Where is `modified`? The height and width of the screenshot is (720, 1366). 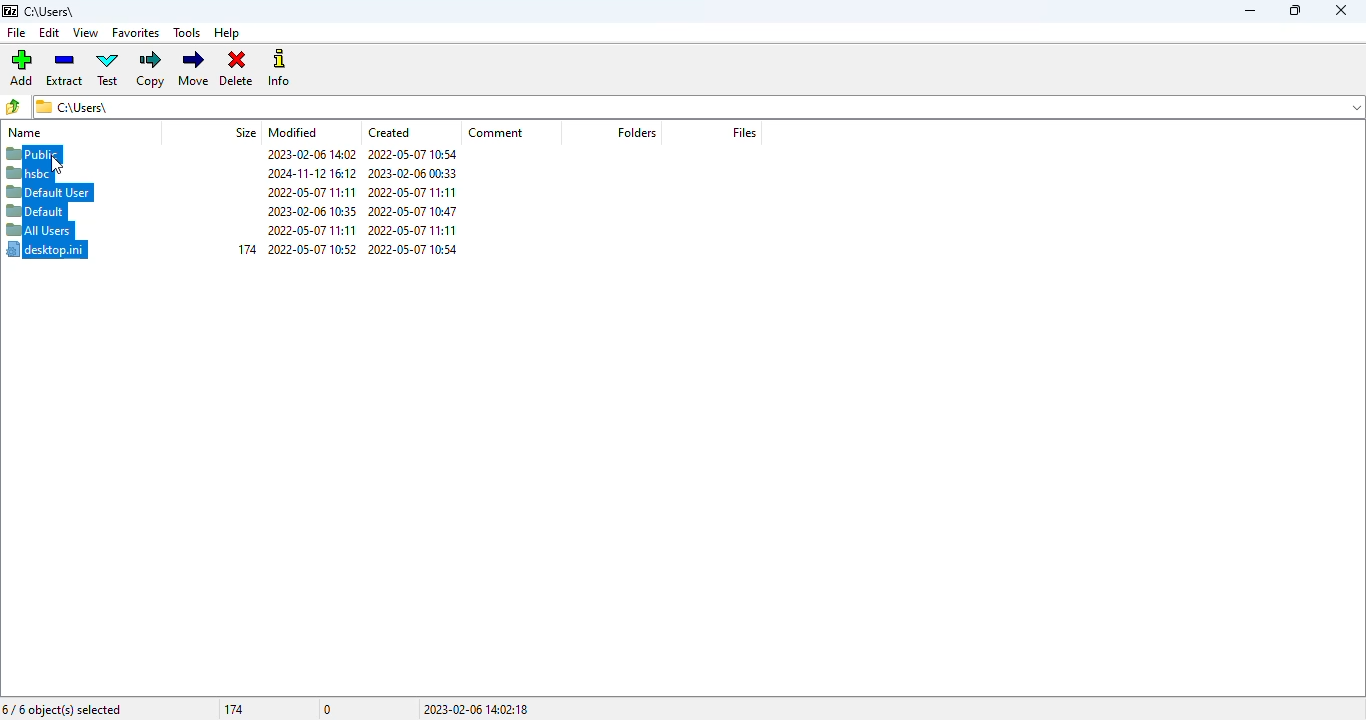 modified is located at coordinates (294, 132).